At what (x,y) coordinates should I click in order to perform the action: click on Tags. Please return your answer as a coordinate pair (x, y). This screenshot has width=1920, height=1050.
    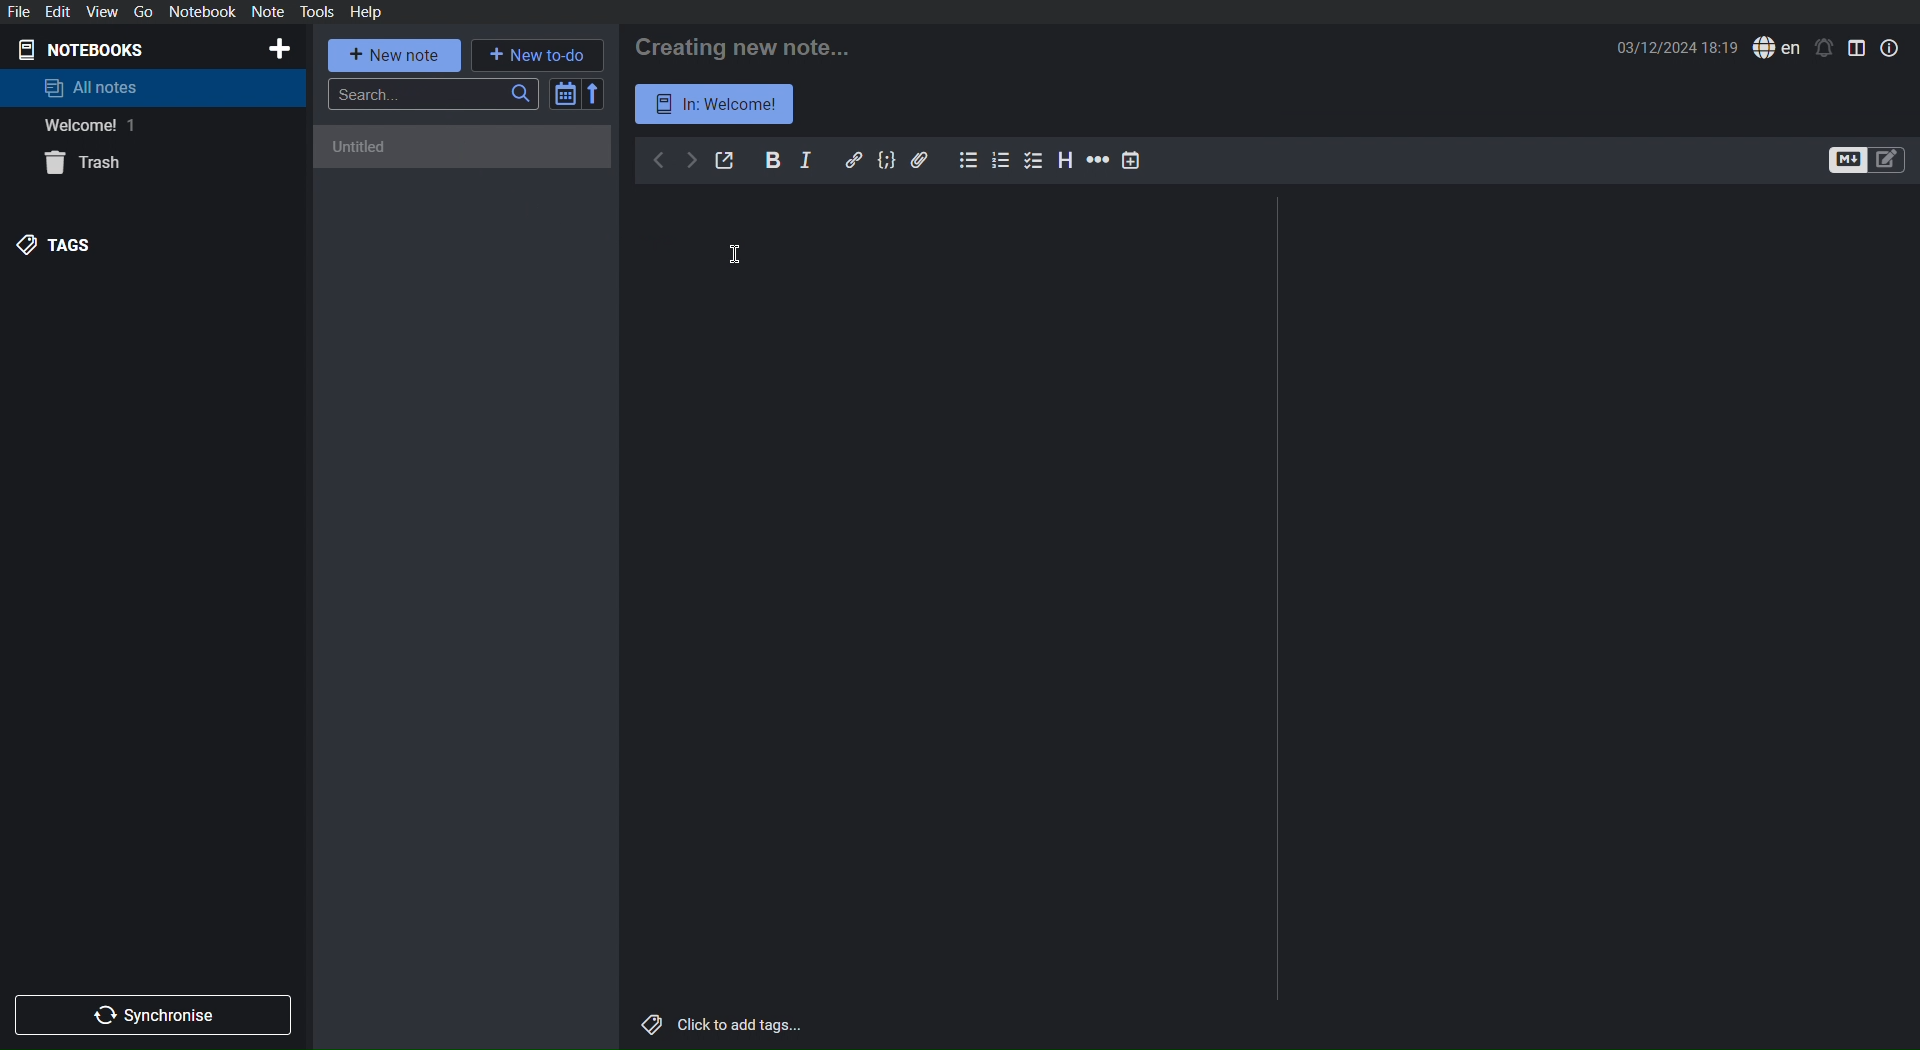
    Looking at the image, I should click on (59, 244).